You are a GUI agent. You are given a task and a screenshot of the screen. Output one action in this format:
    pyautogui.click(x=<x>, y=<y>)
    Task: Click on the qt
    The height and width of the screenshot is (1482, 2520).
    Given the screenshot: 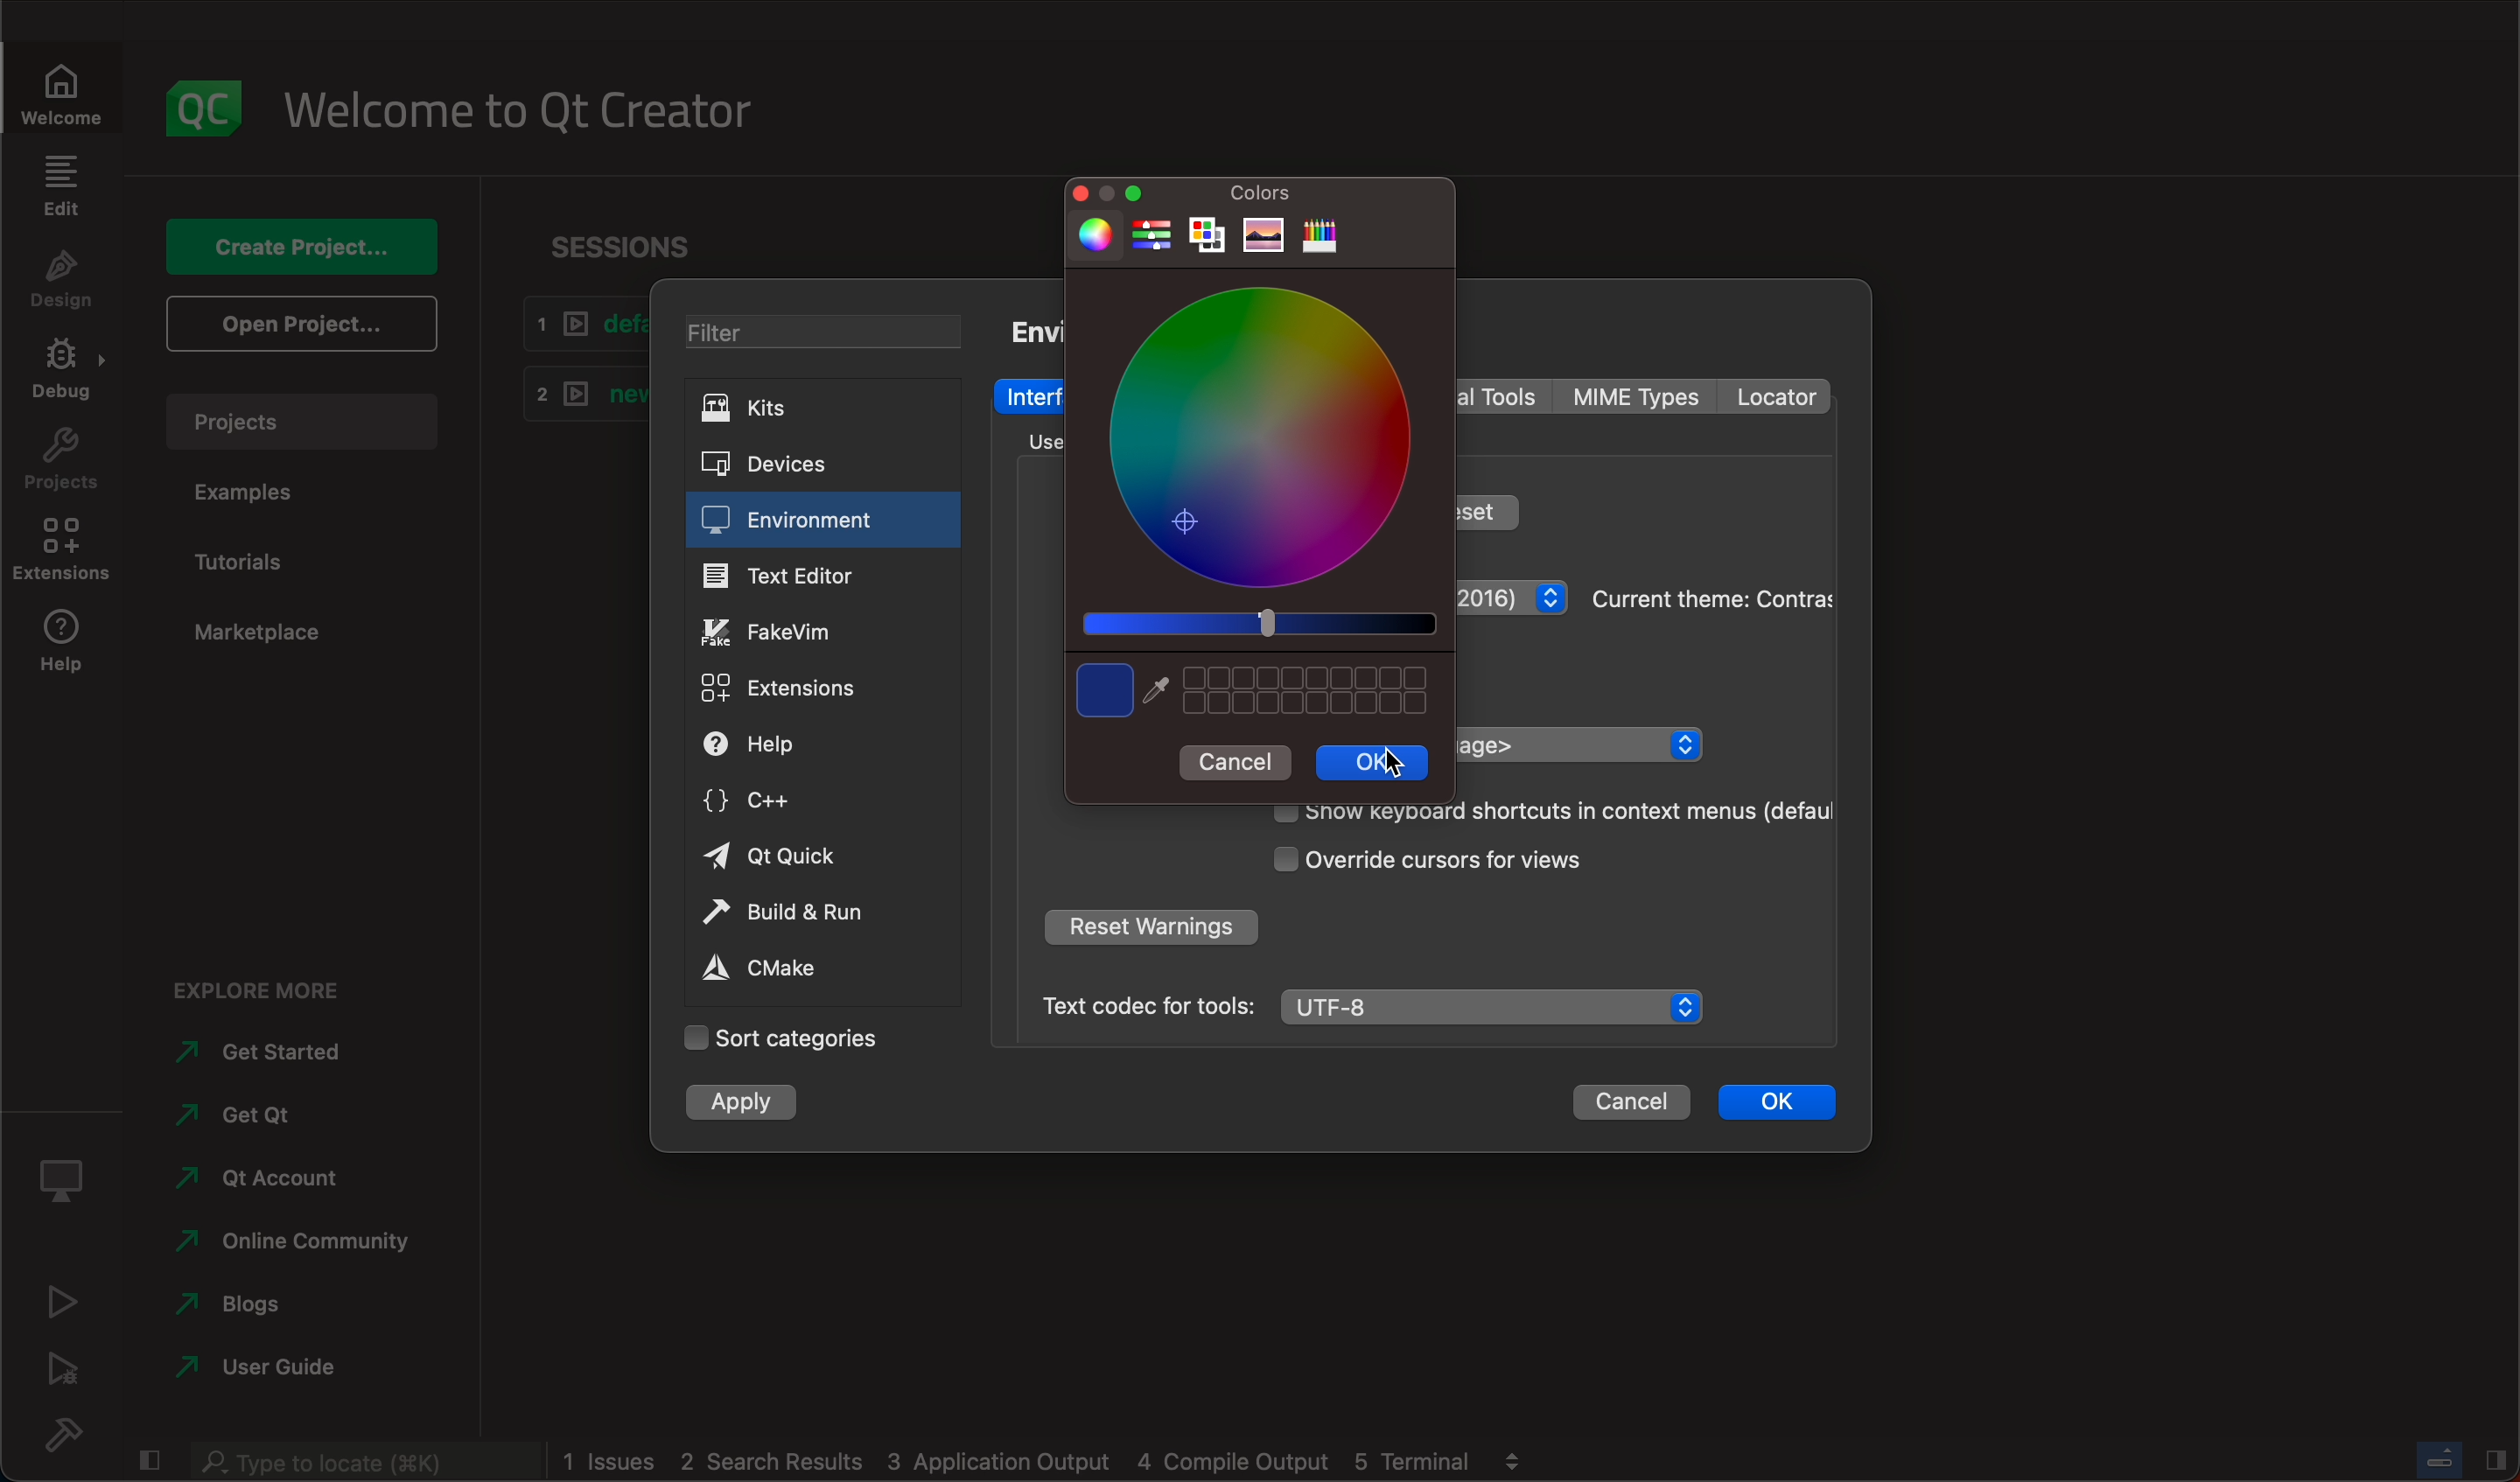 What is the action you would take?
    pyautogui.click(x=813, y=858)
    